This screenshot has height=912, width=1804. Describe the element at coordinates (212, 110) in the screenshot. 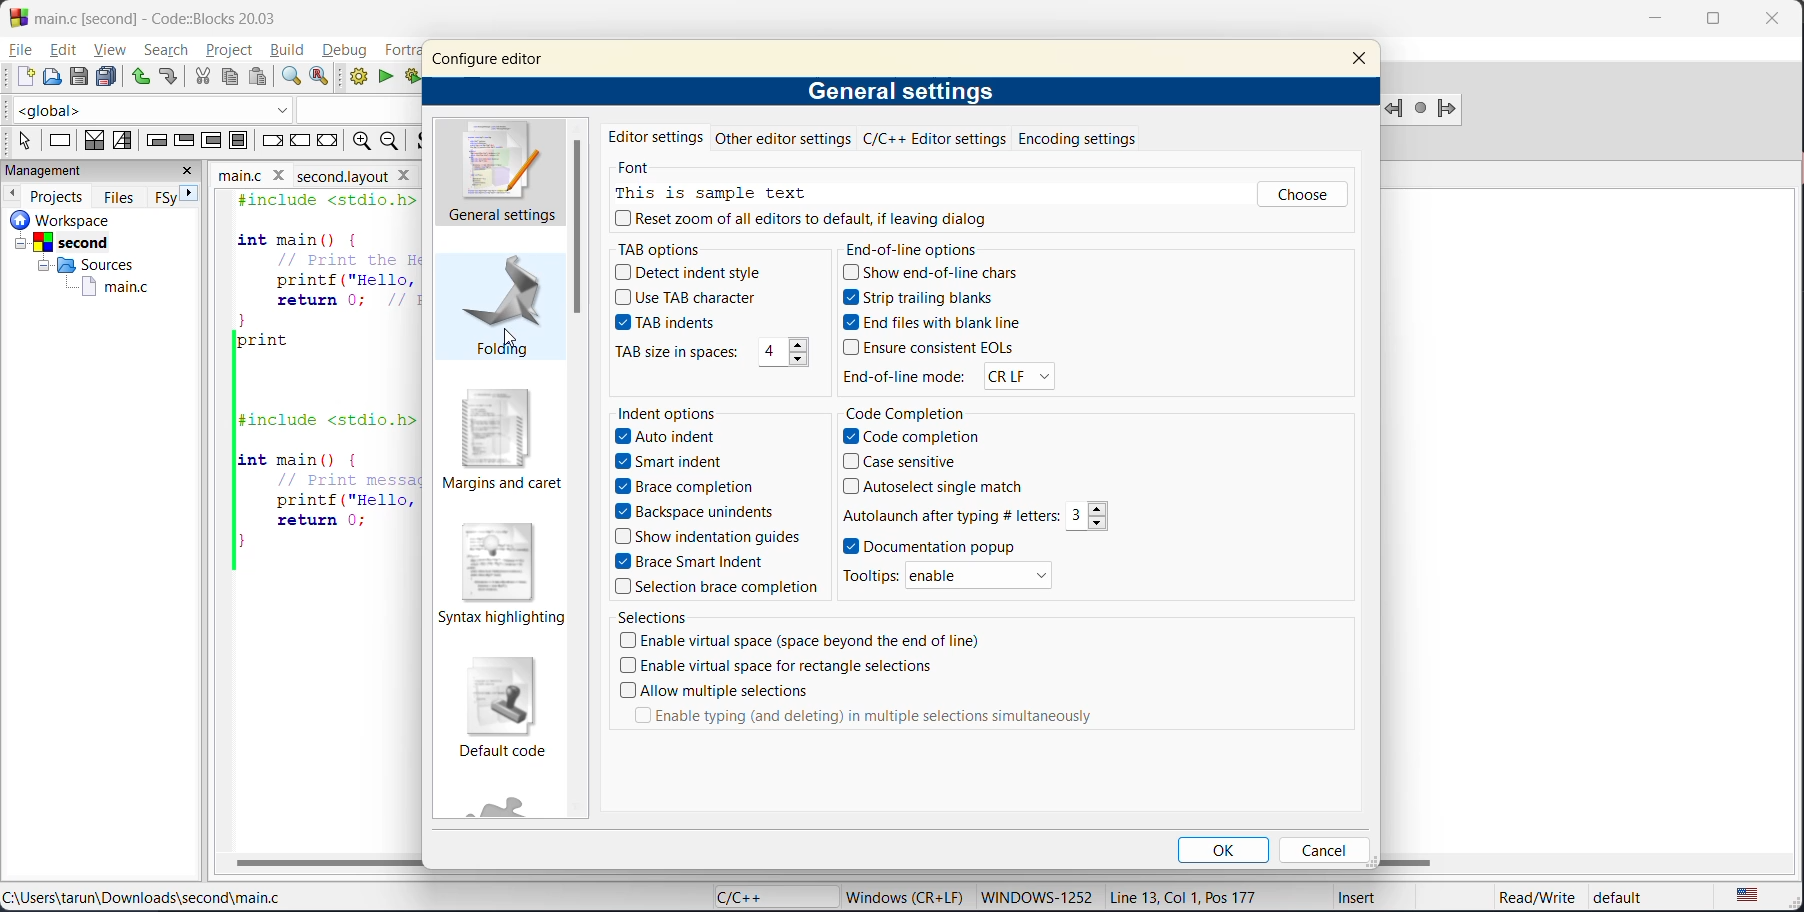

I see `code completion compiler` at that location.